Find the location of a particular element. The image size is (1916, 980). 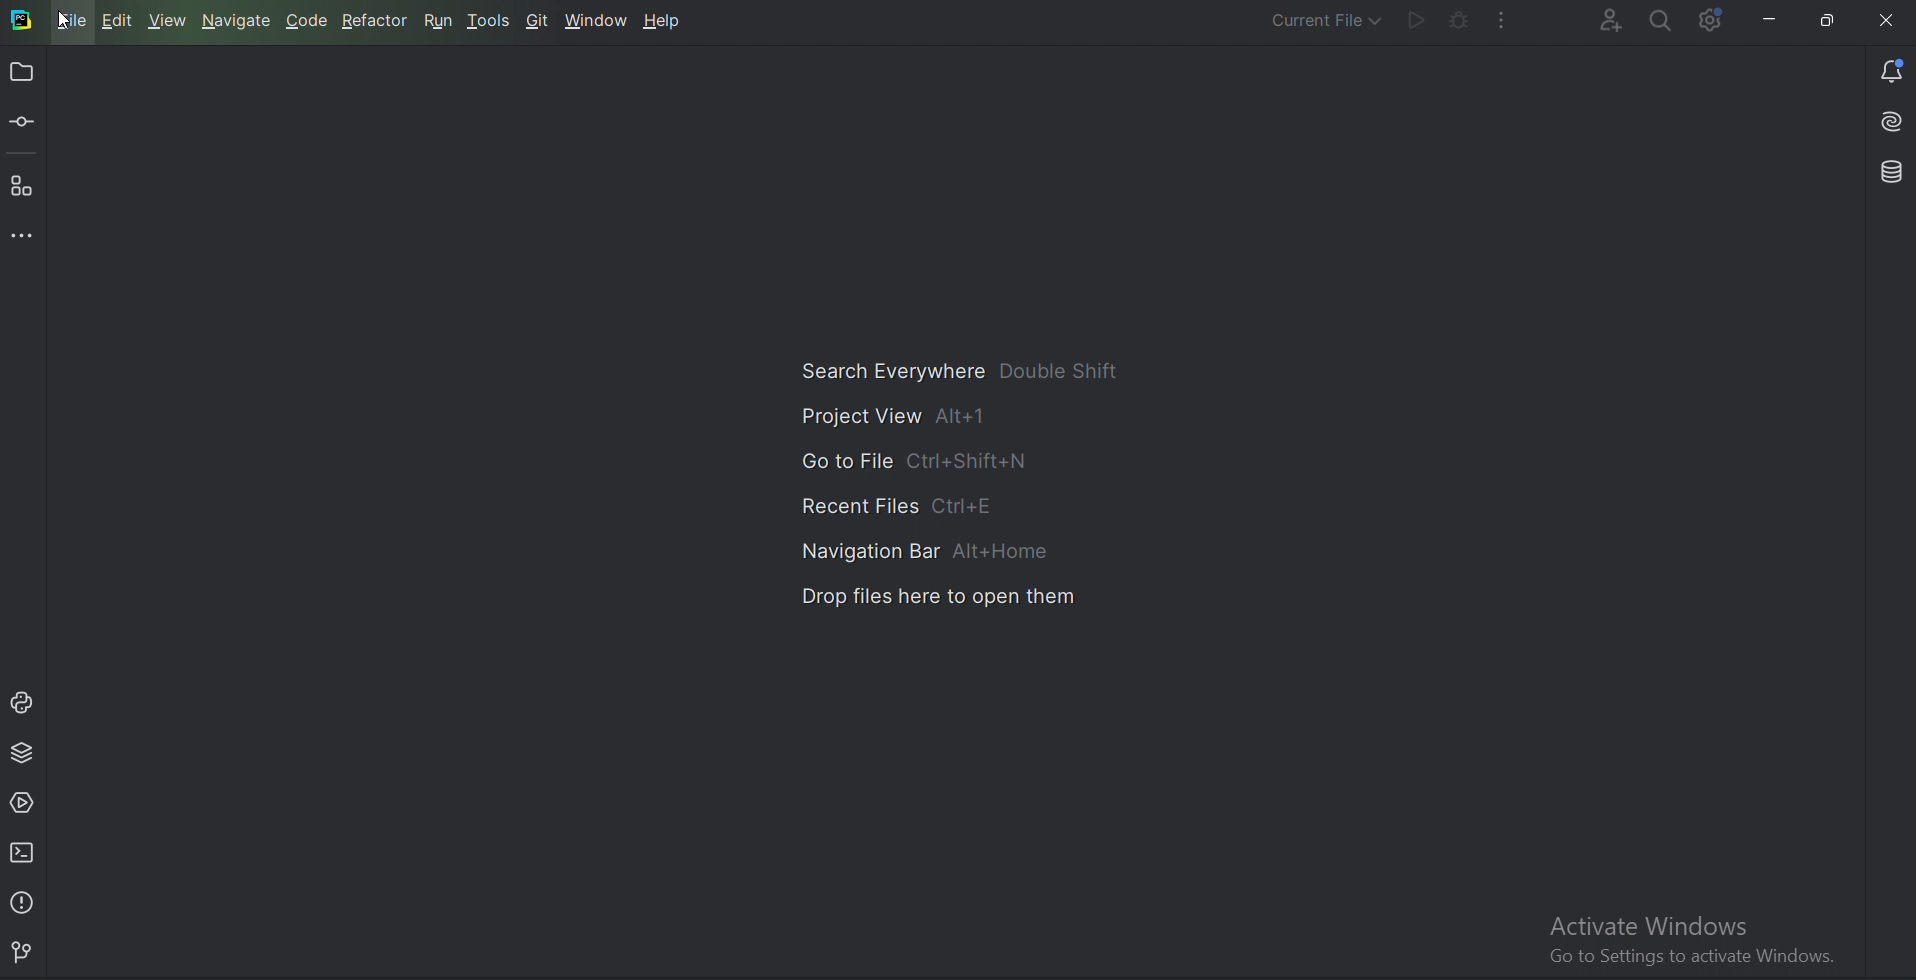

Go to File Ctrl+Shift+N is located at coordinates (922, 463).